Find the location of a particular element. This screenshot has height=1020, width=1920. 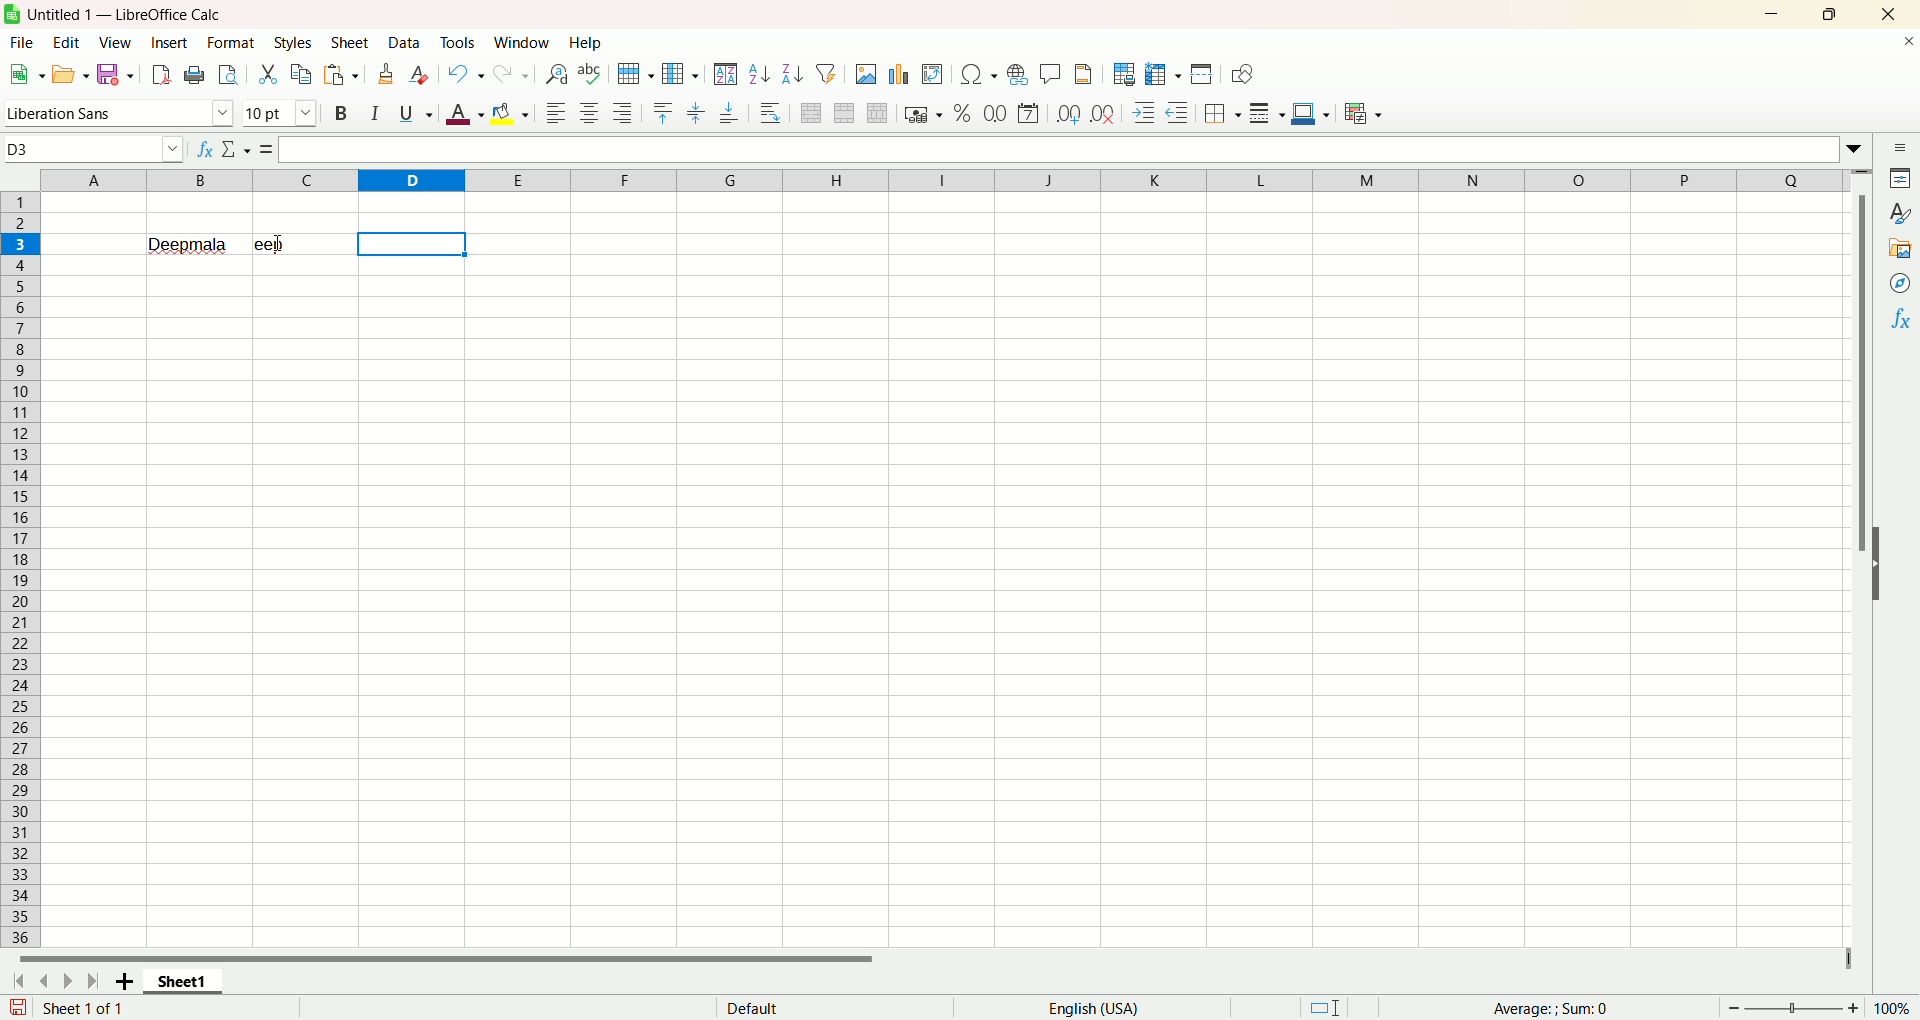

Gallery is located at coordinates (1898, 249).